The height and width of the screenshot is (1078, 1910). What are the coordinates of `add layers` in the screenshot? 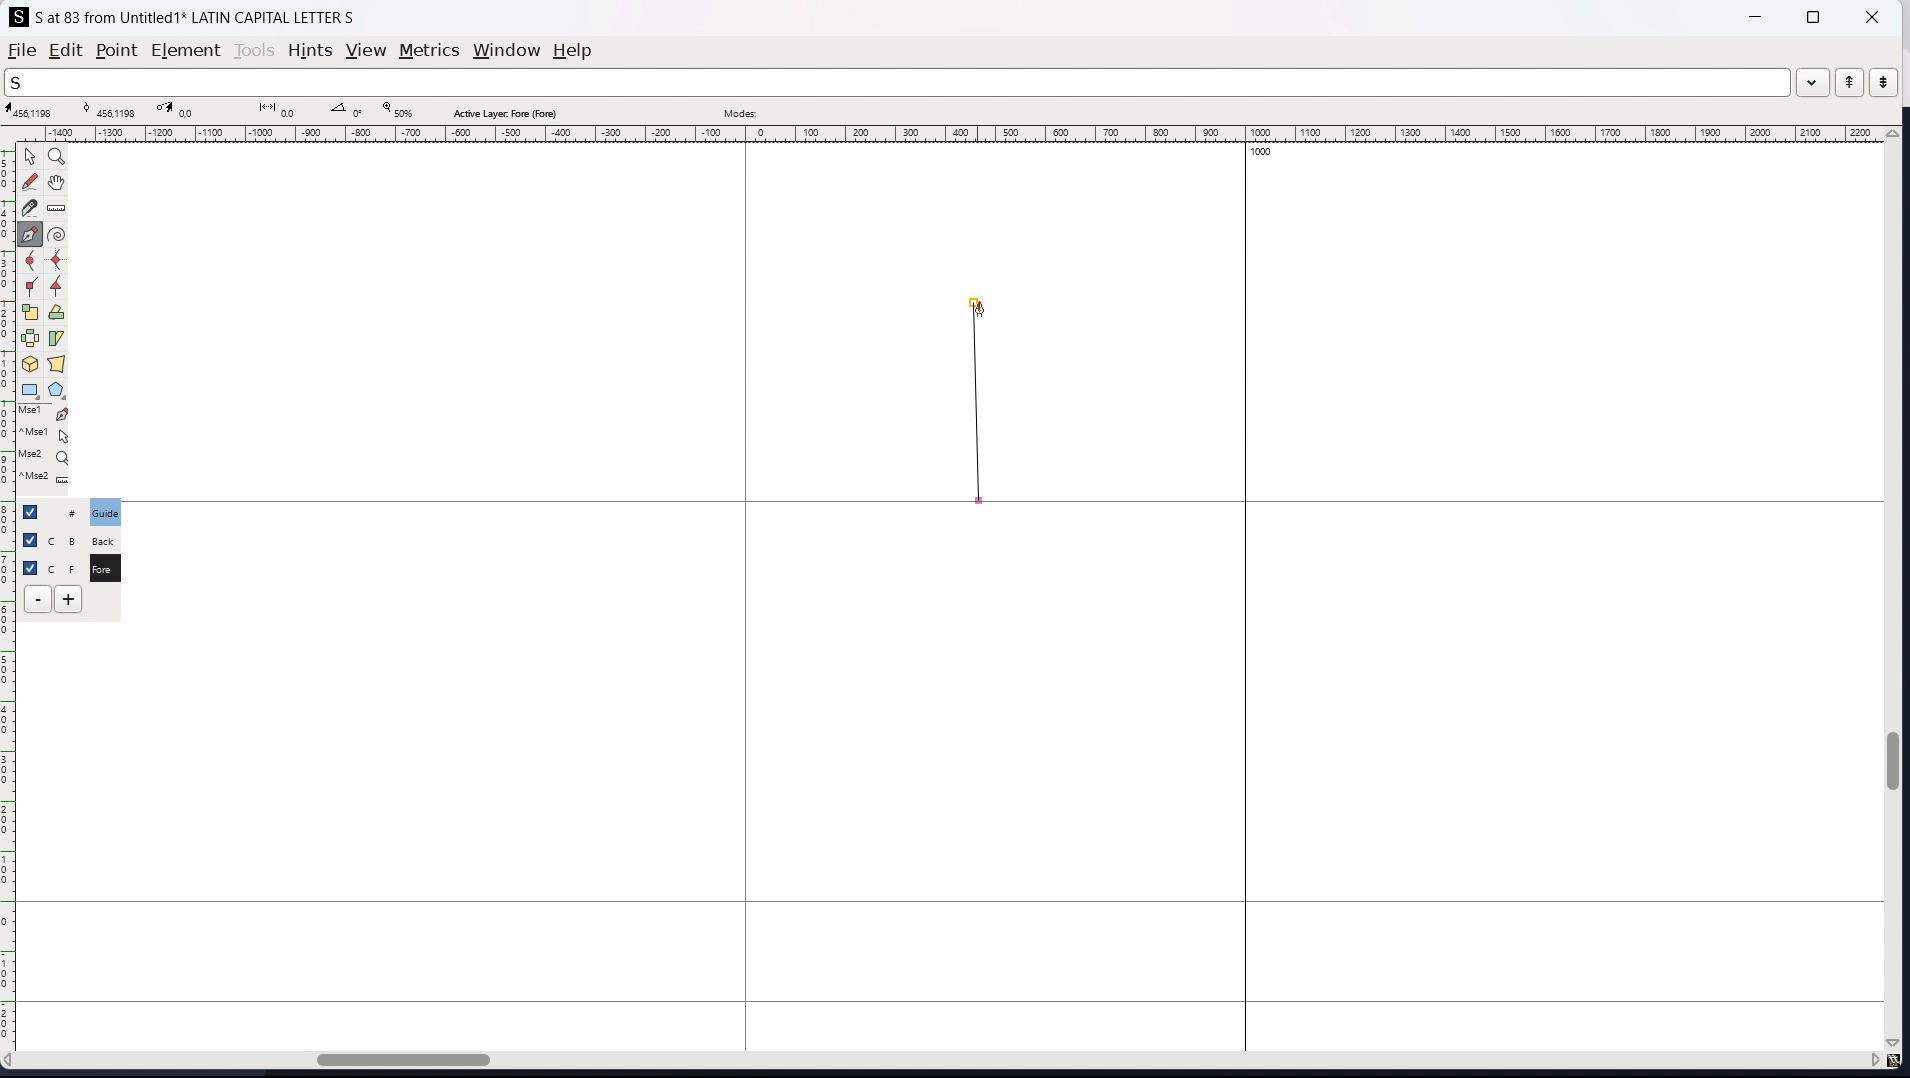 It's located at (68, 599).